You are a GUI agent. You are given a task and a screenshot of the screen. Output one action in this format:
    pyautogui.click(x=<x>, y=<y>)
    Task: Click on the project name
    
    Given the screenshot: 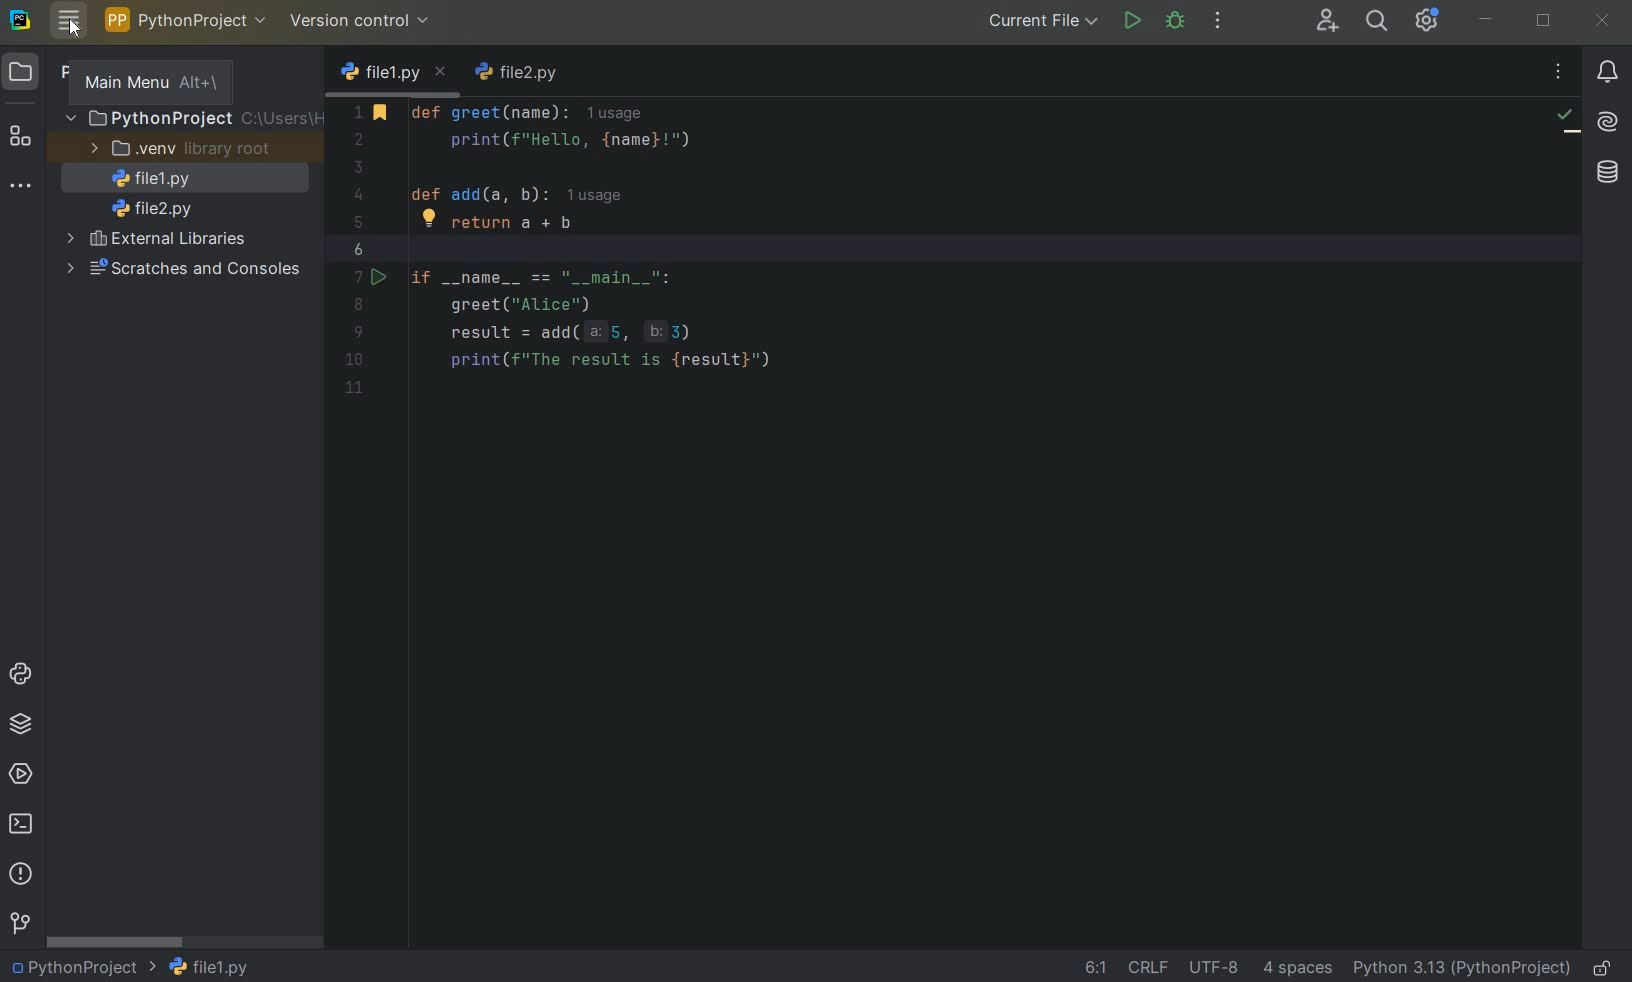 What is the action you would take?
    pyautogui.click(x=184, y=21)
    